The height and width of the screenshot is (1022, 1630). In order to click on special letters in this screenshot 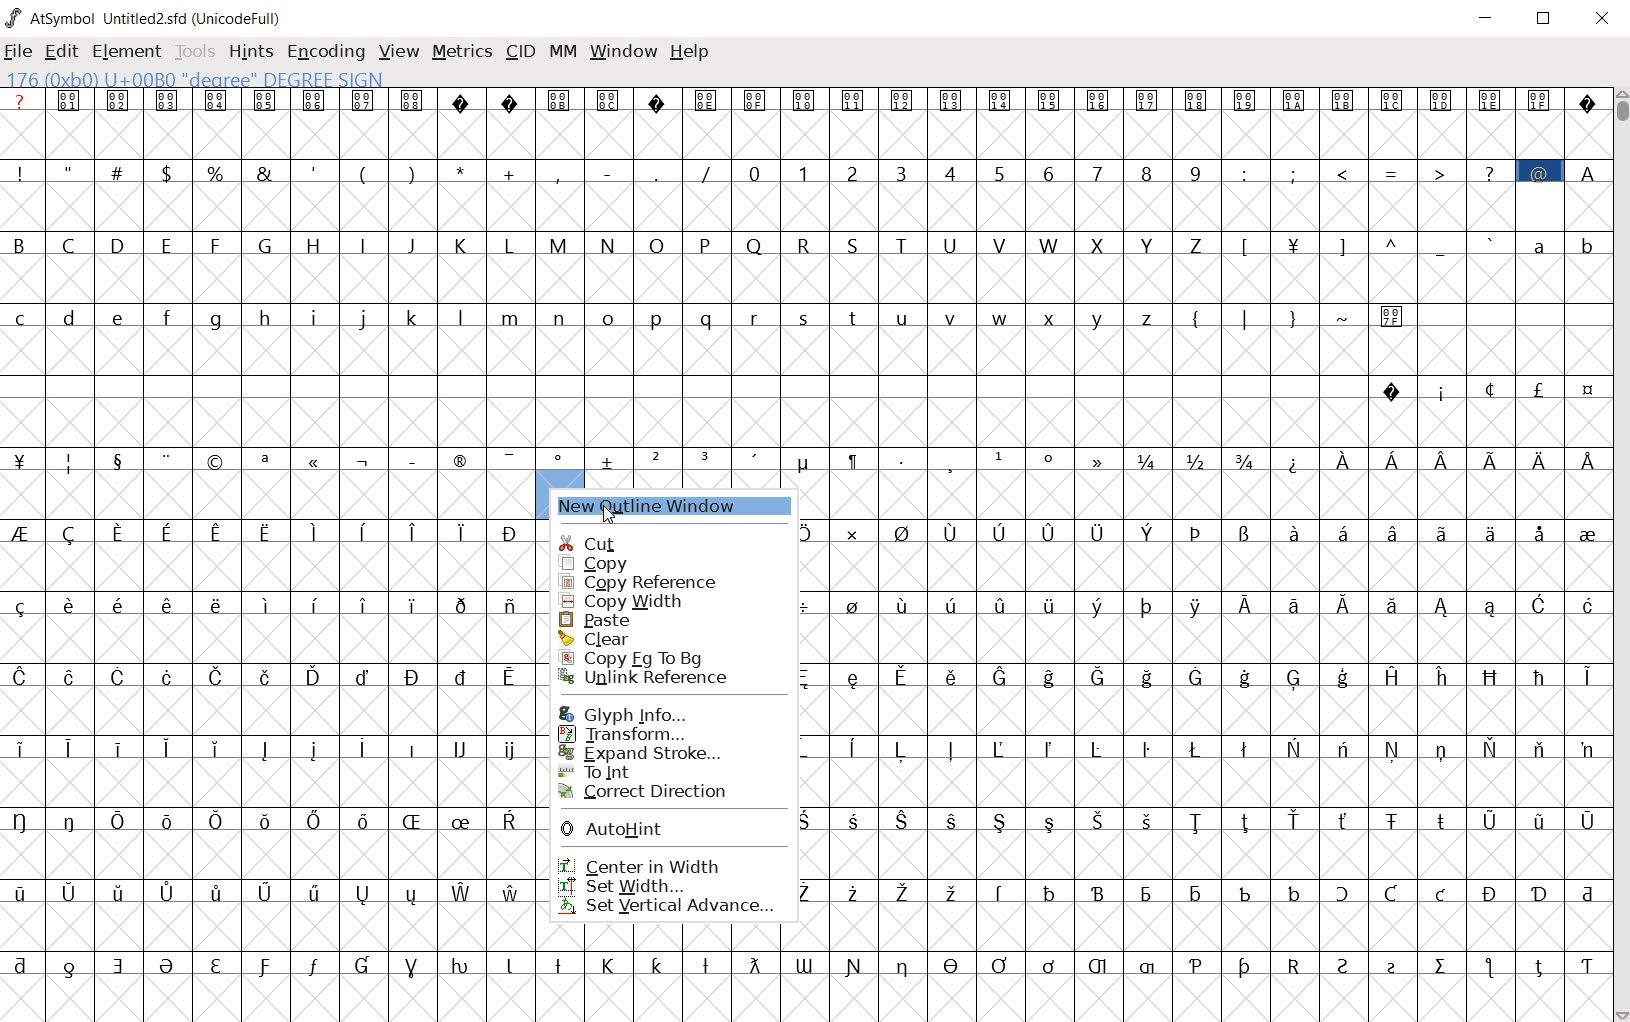, I will do `click(1202, 675)`.